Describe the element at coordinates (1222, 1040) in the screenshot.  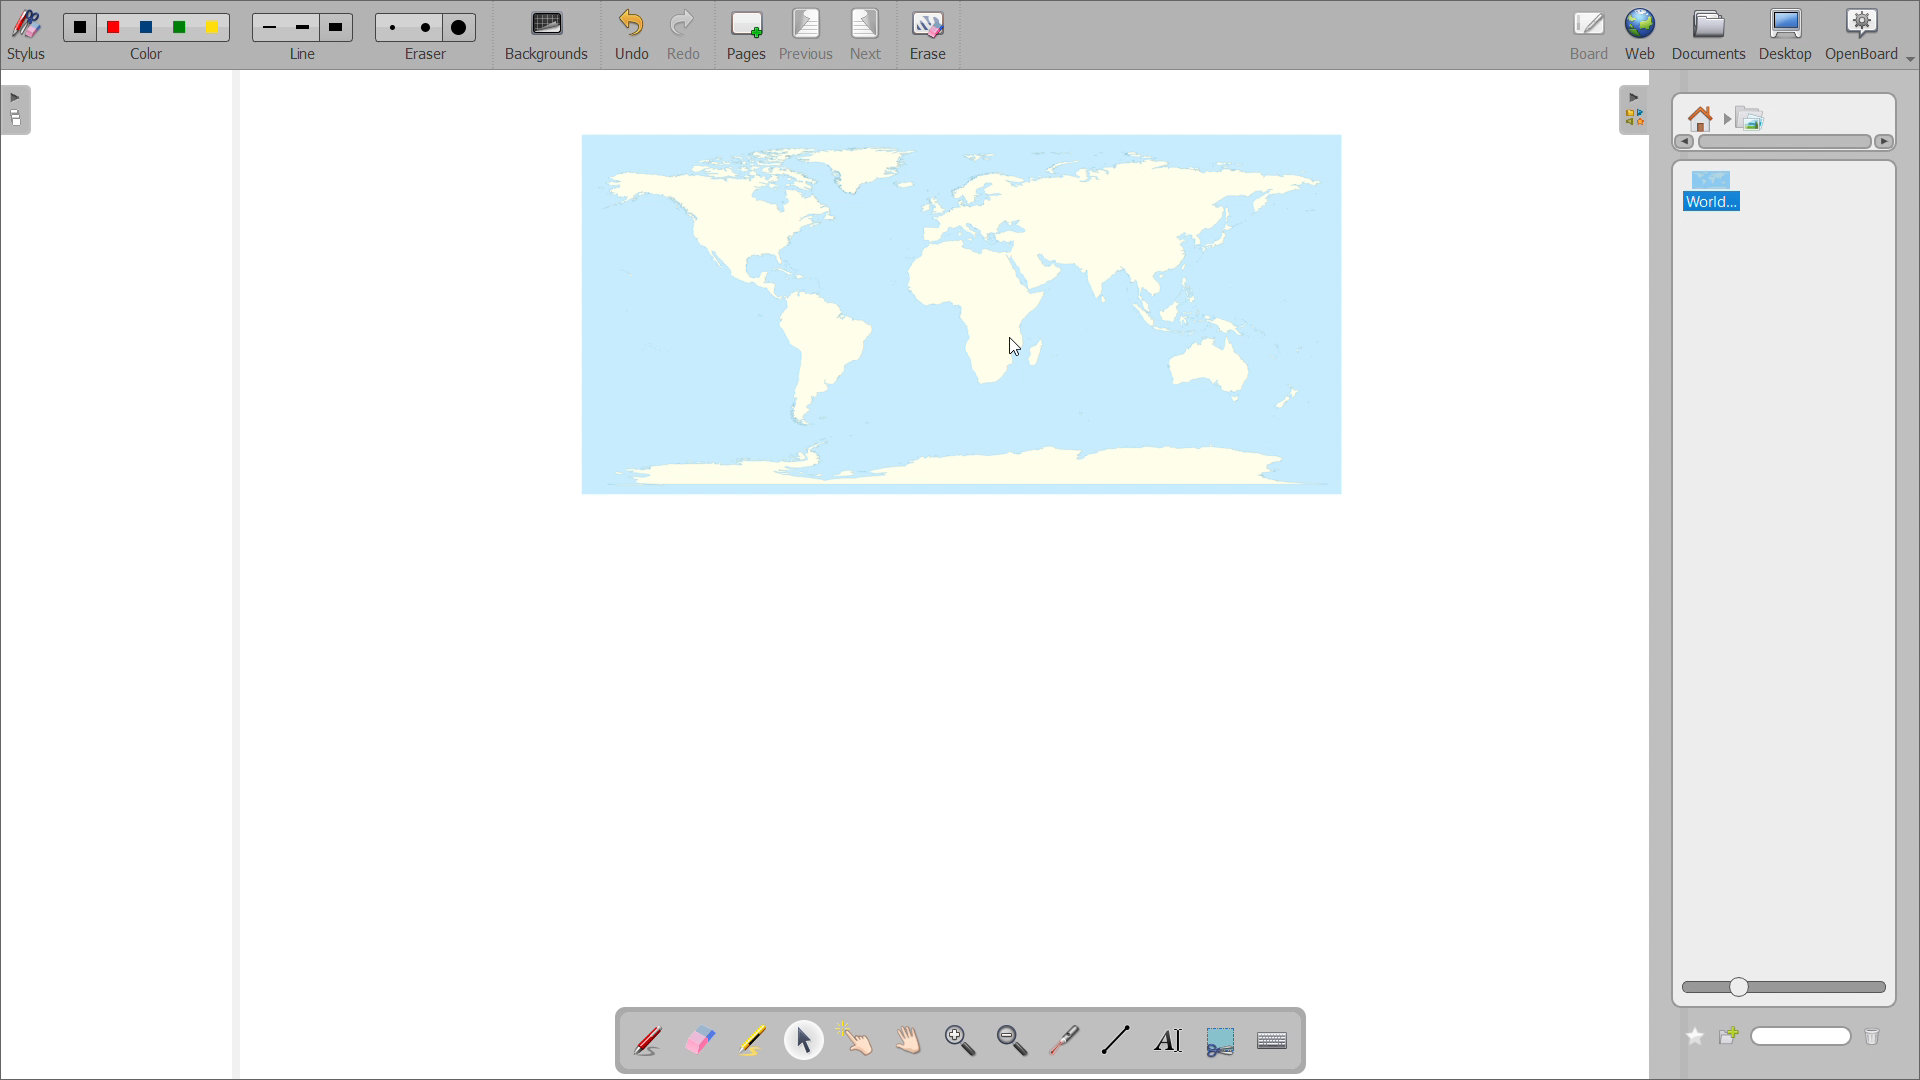
I see `capture part of the screen` at that location.